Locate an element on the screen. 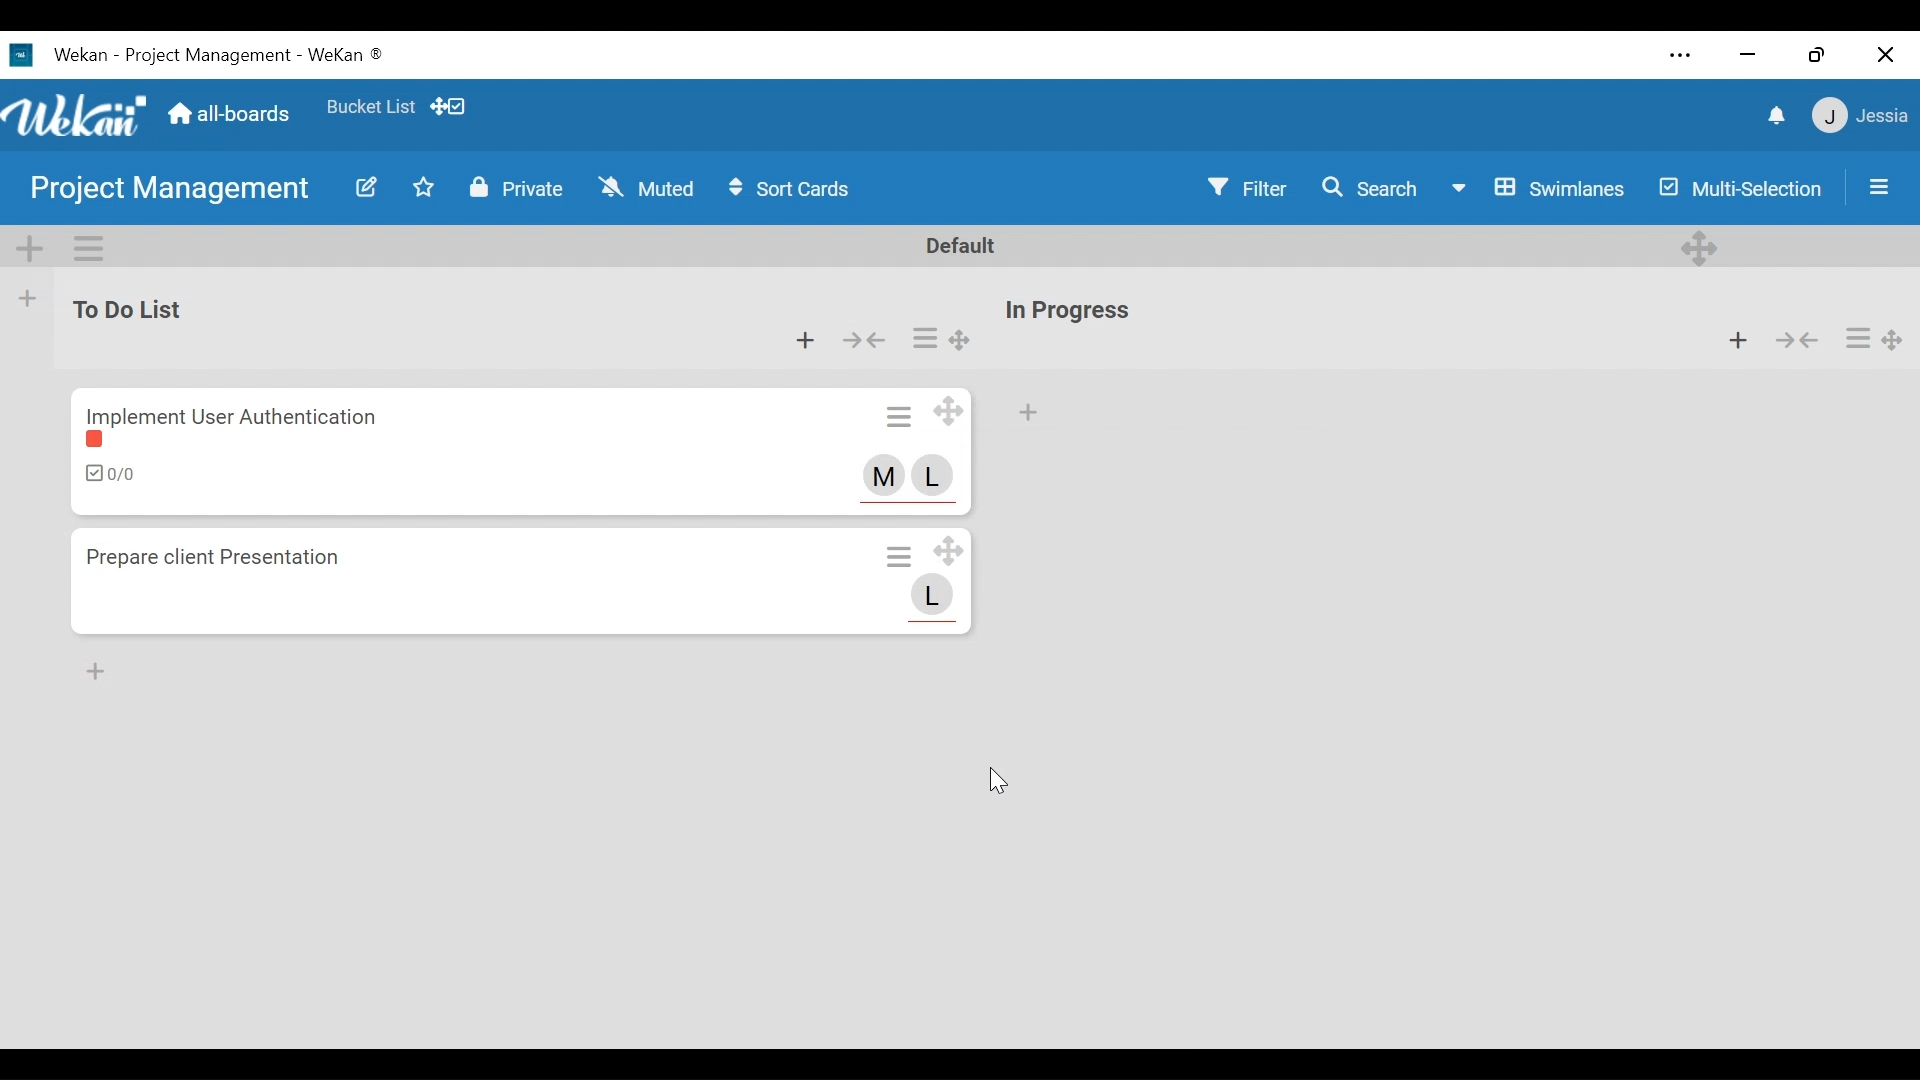 The height and width of the screenshot is (1080, 1920). Sort Cards is located at coordinates (793, 188).